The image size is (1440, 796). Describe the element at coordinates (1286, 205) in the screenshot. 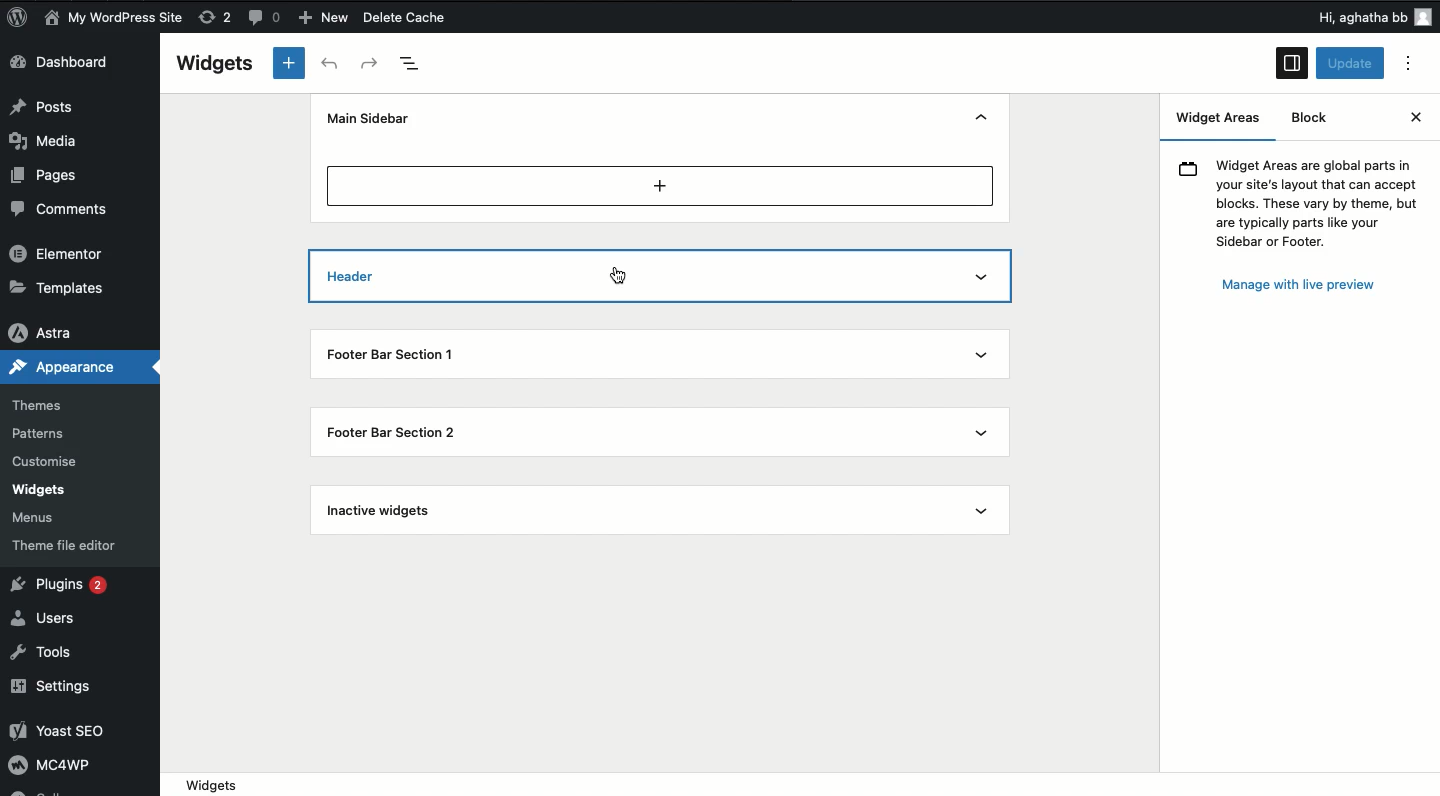

I see `(9 Widget Areas are global parts in
your site's layout that can accept
blocks. These vary by theme, but
are typically parts like your
Sidebar or Footer.` at that location.